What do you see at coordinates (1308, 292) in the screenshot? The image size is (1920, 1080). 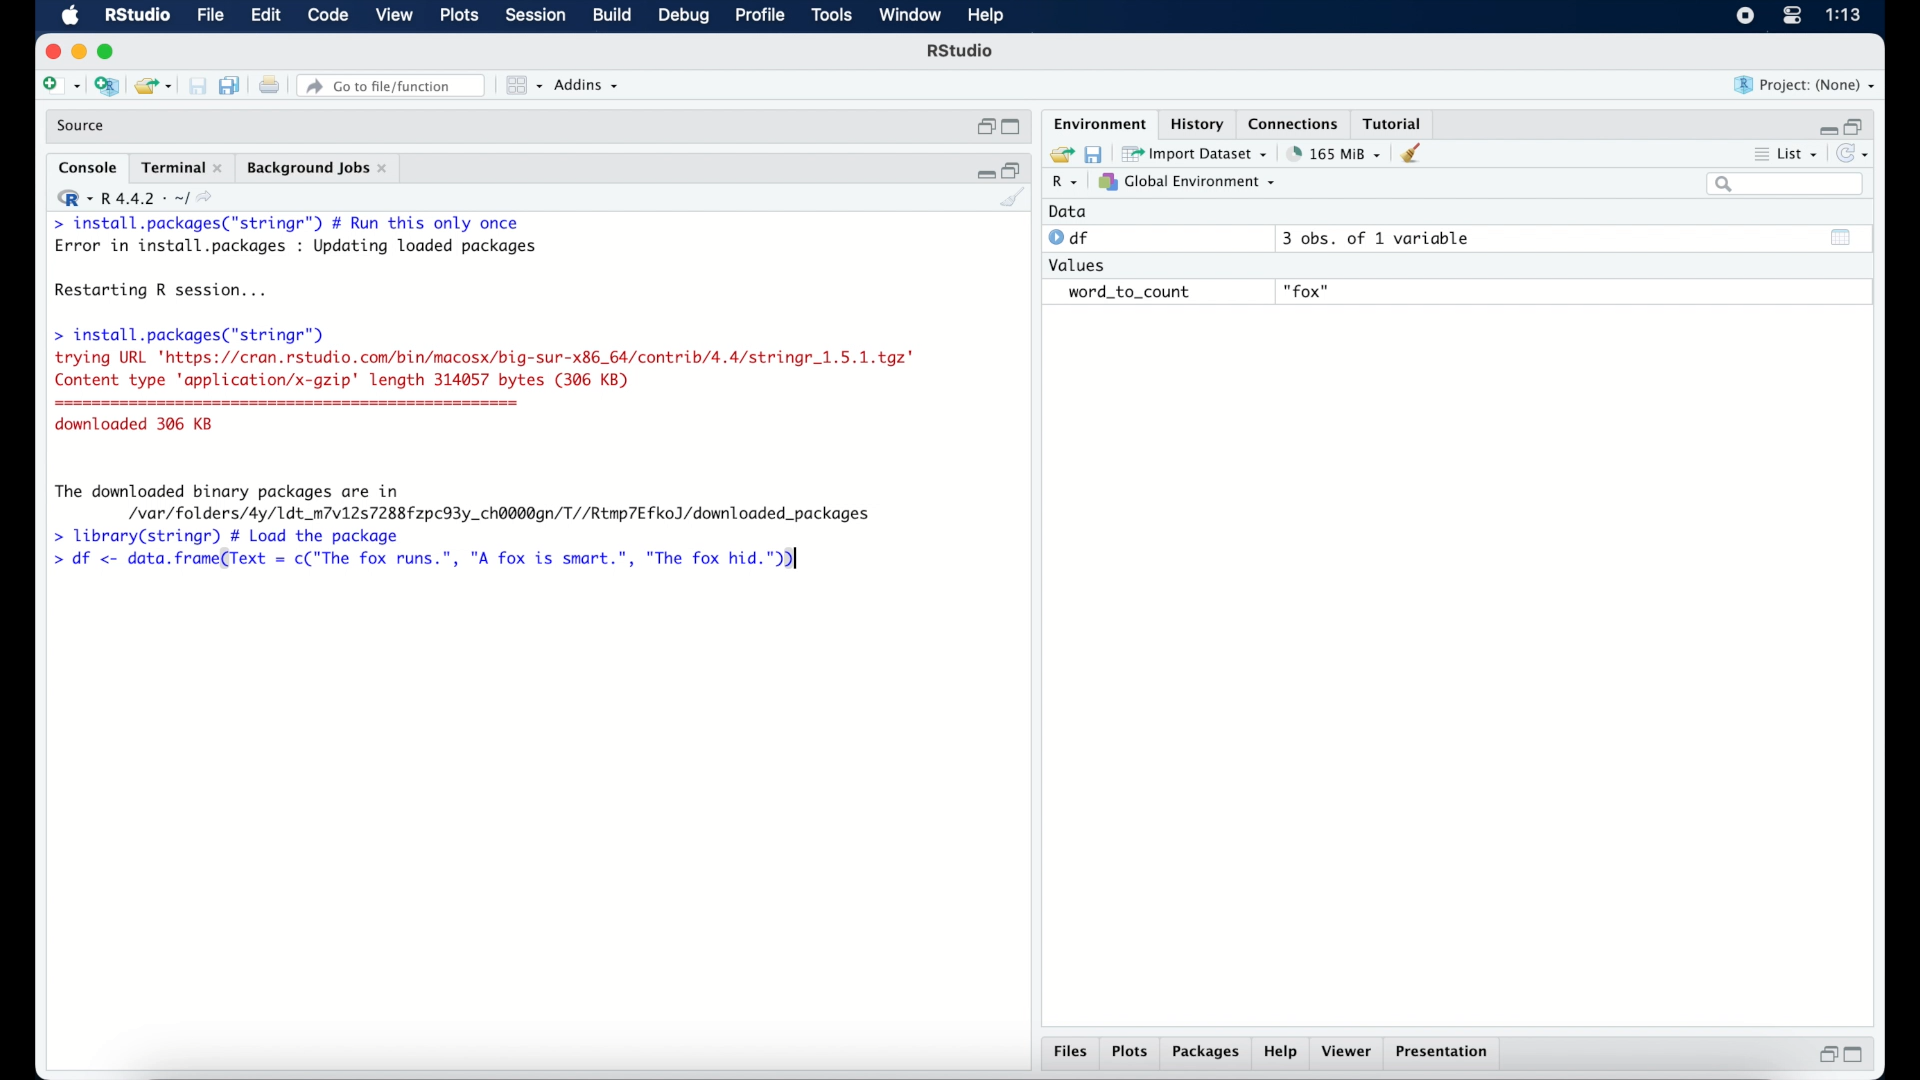 I see `fox` at bounding box center [1308, 292].